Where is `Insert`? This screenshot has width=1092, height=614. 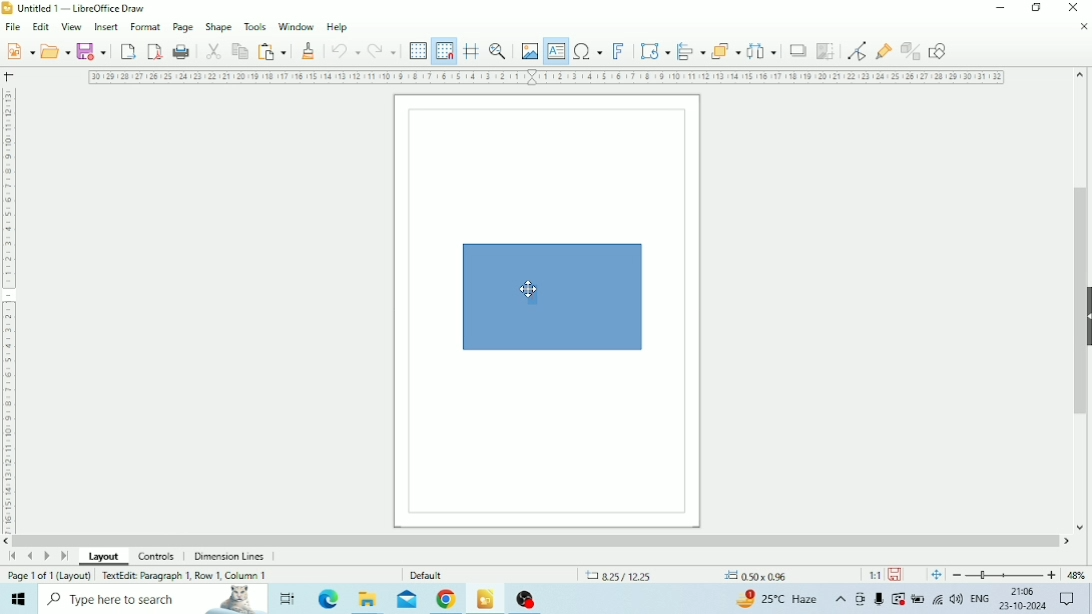
Insert is located at coordinates (106, 26).